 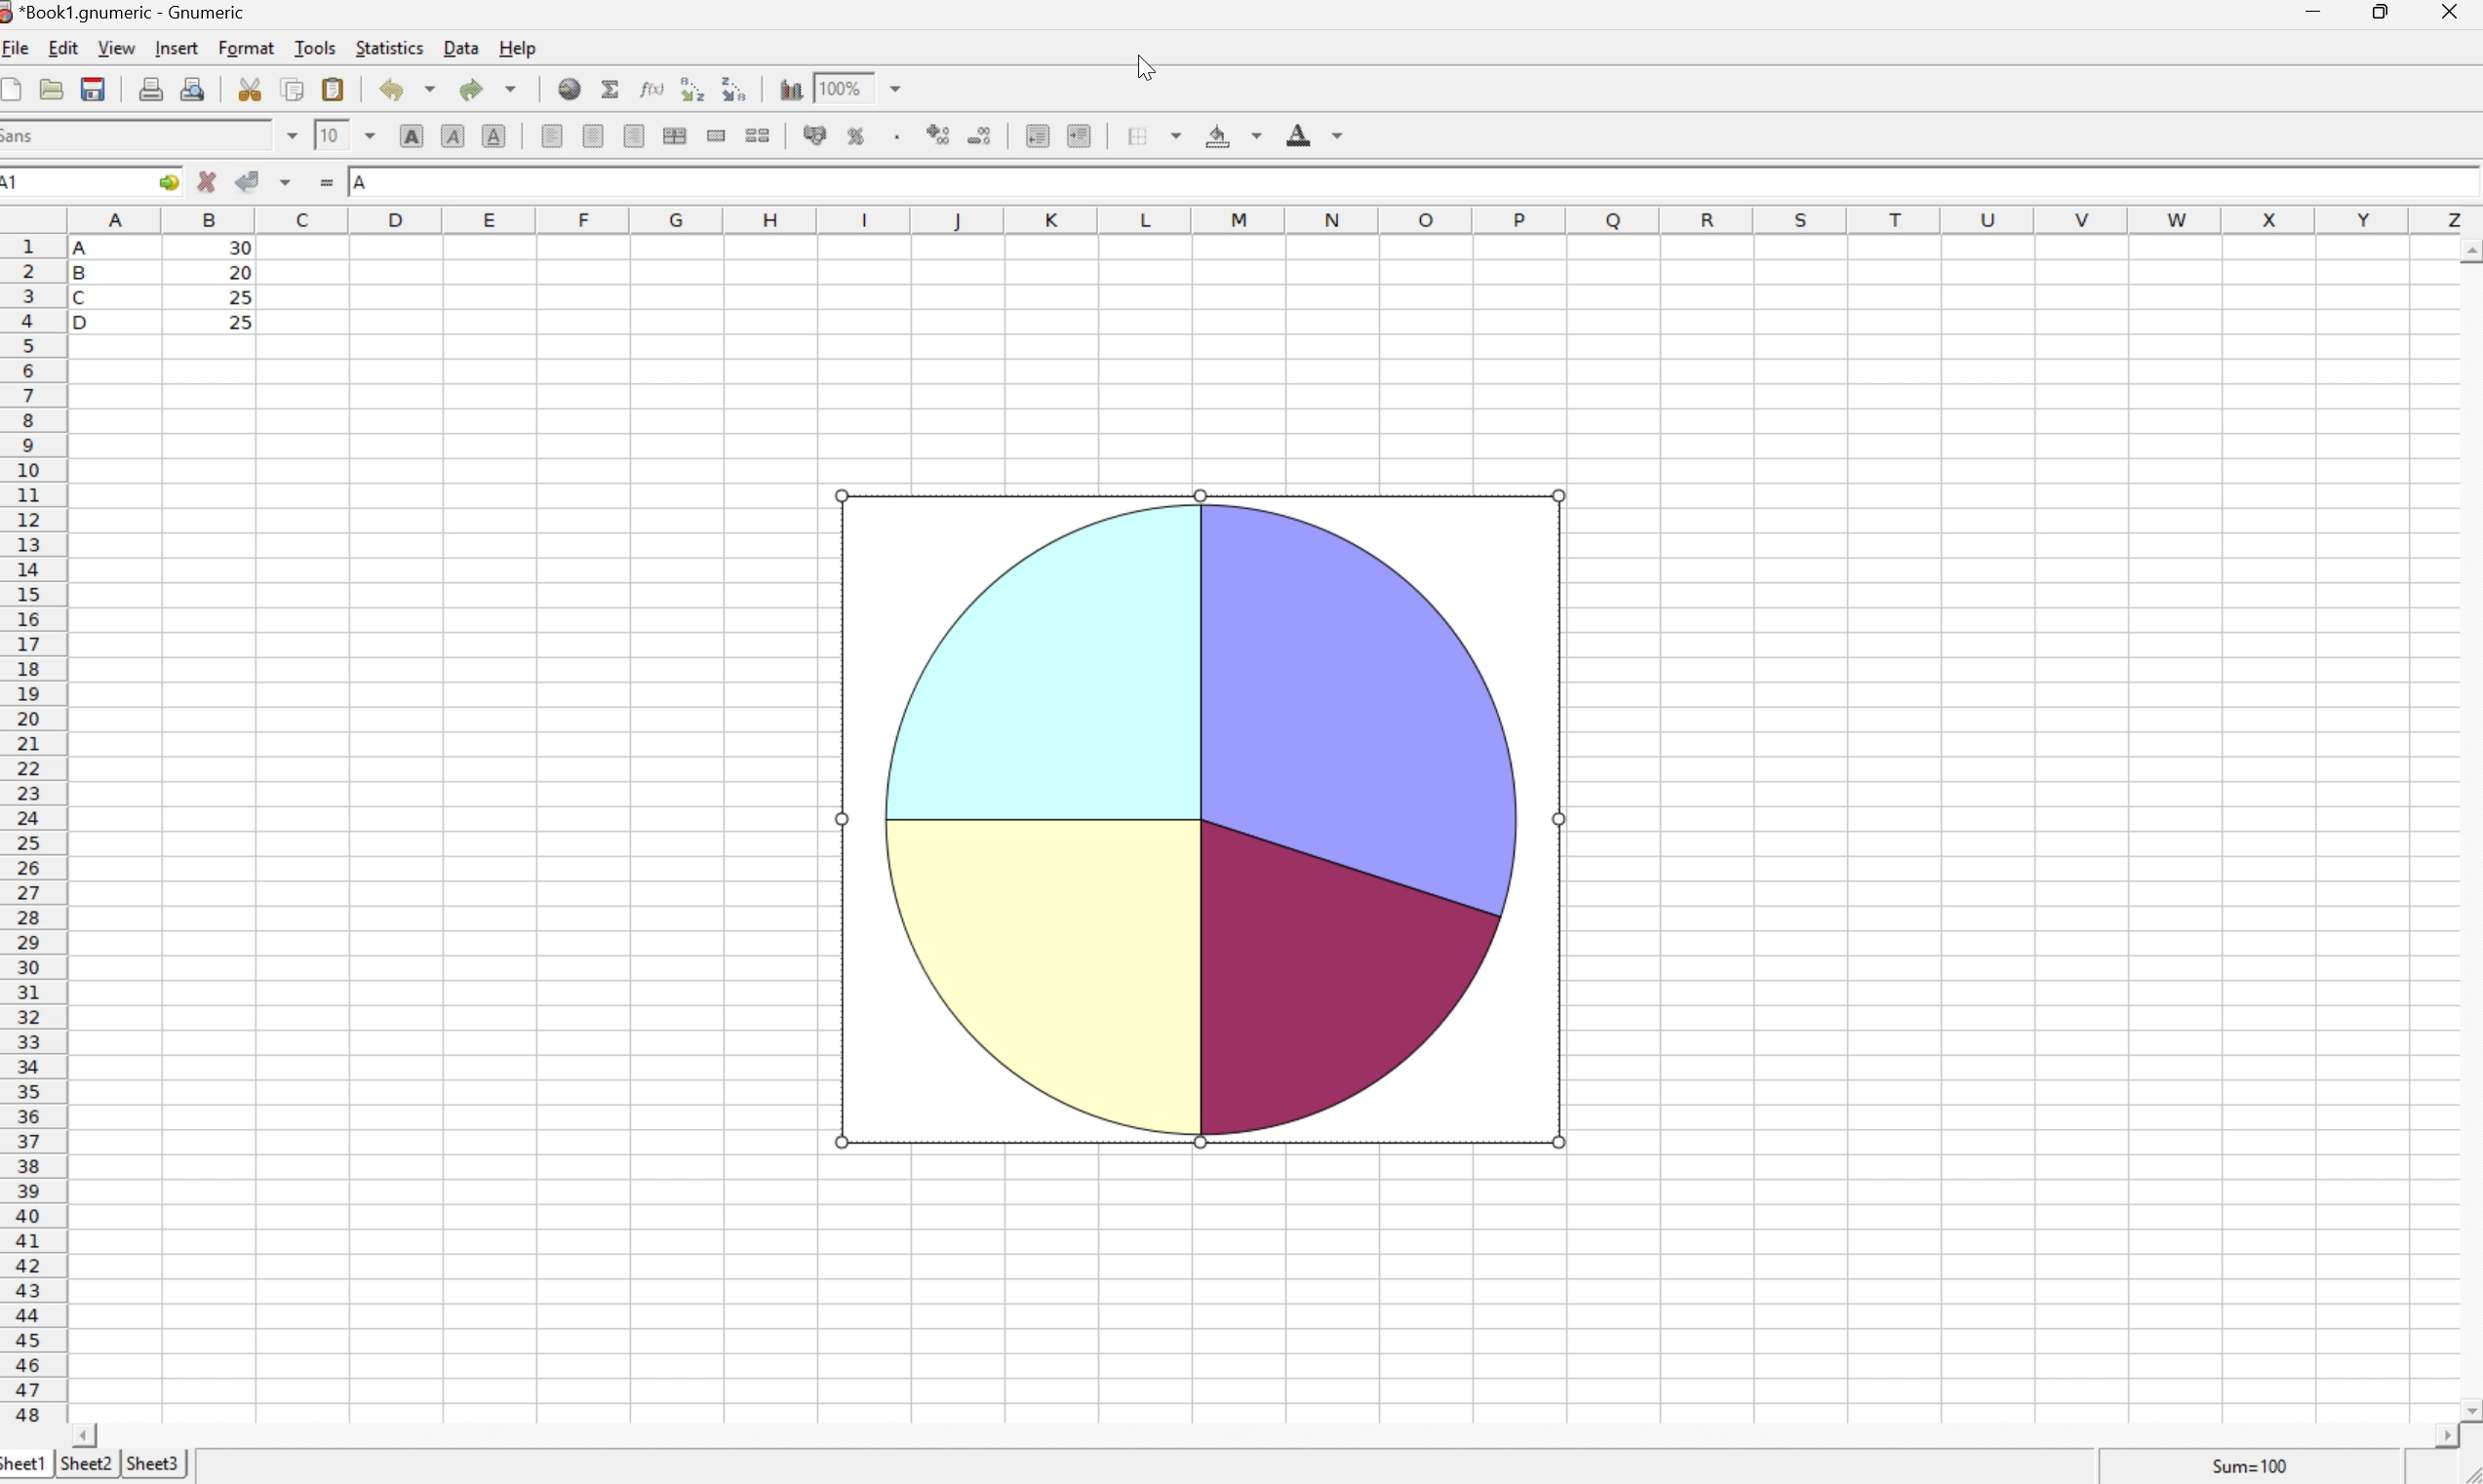 I want to click on Sans, so click(x=22, y=135).